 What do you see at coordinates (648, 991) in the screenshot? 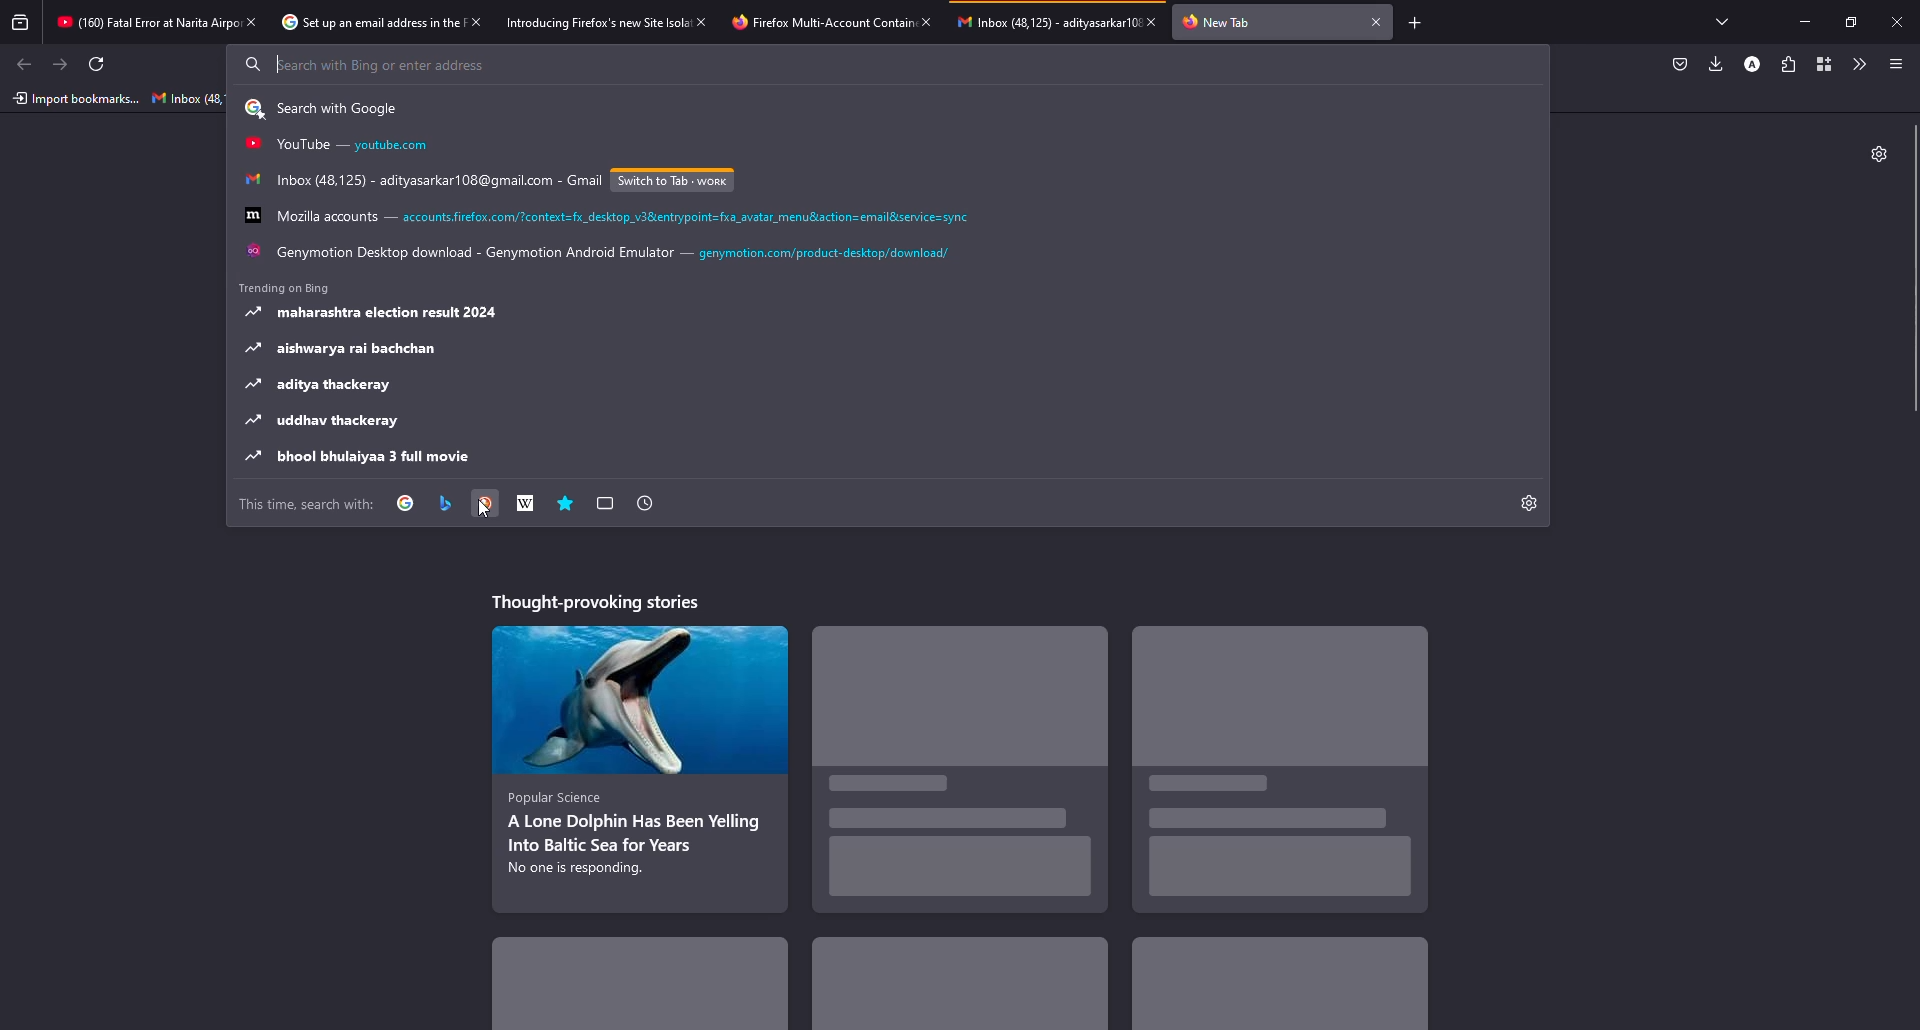
I see `stories` at bounding box center [648, 991].